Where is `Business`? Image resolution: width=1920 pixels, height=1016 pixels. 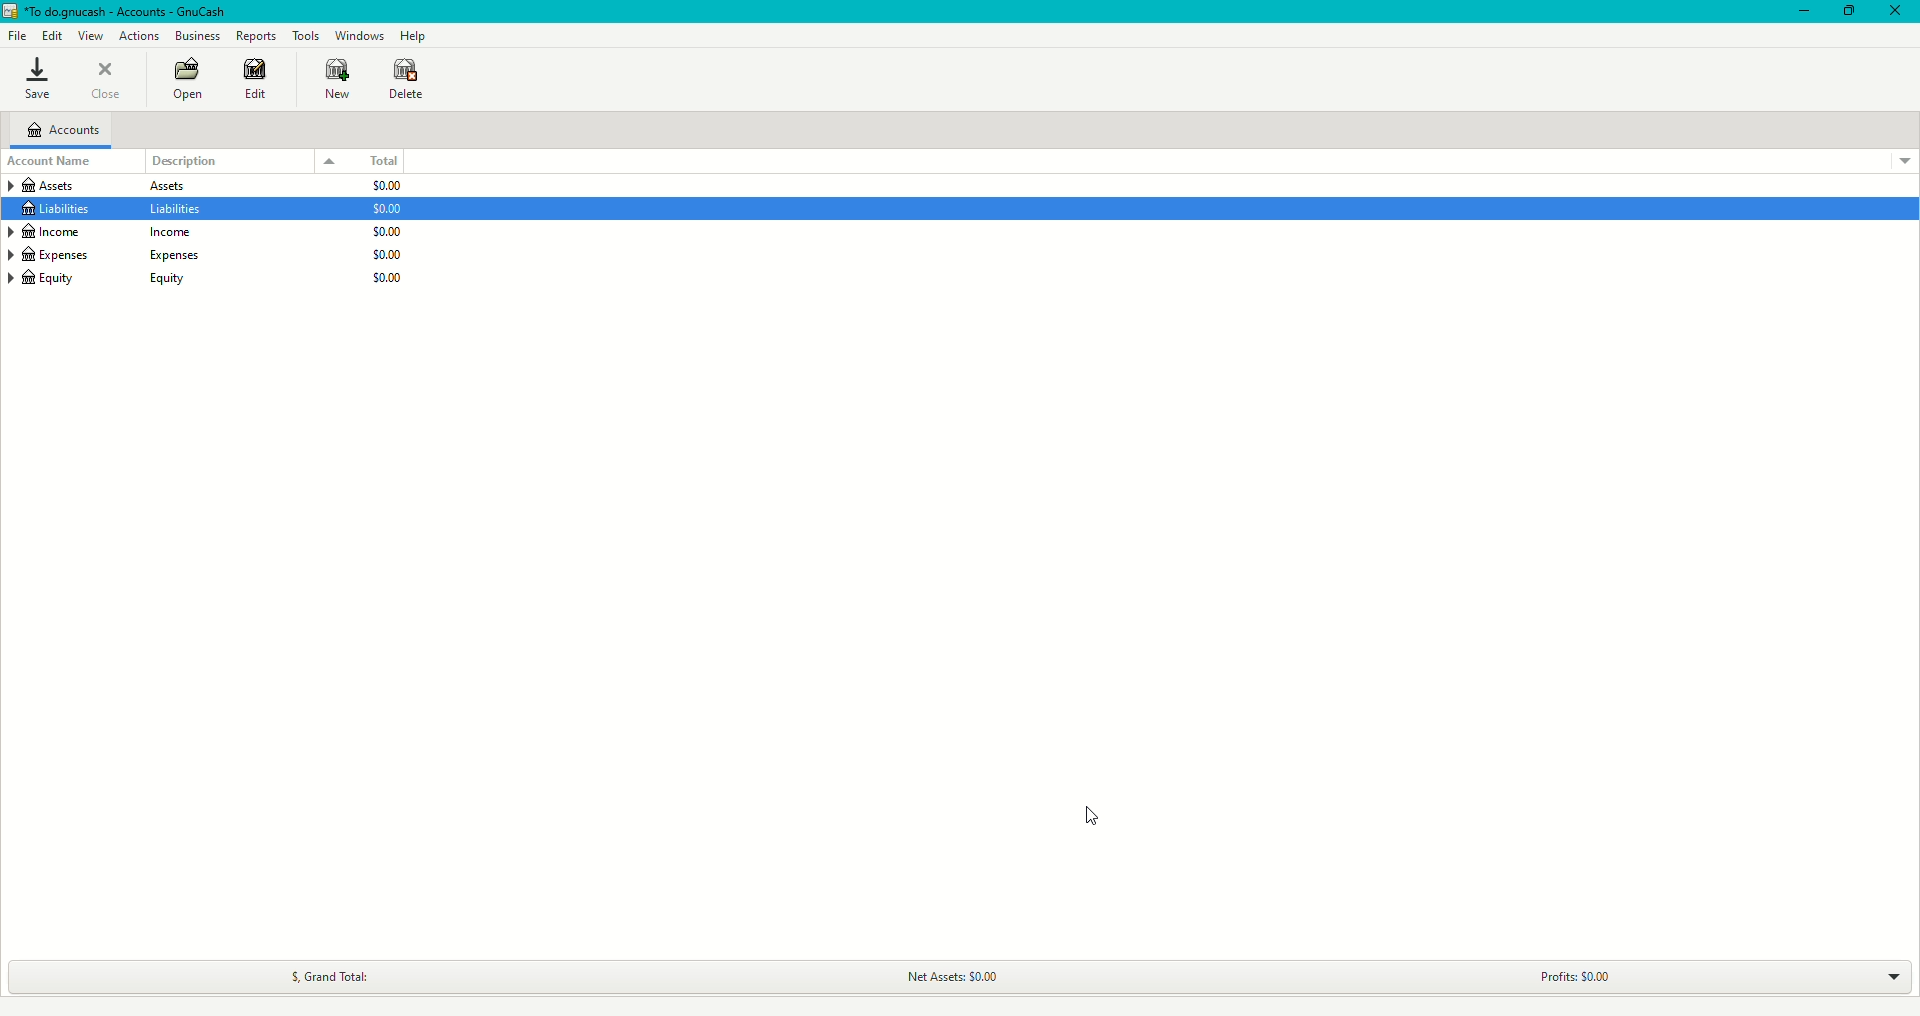 Business is located at coordinates (198, 36).